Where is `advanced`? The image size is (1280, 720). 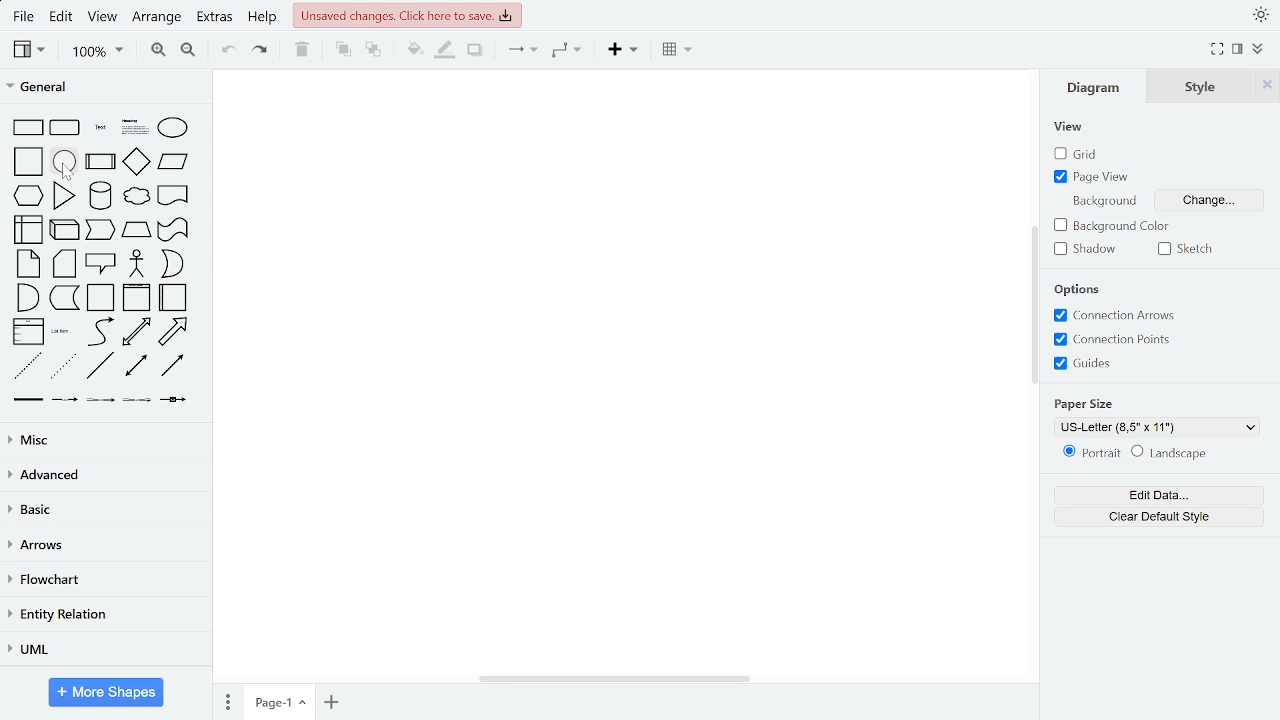
advanced is located at coordinates (104, 475).